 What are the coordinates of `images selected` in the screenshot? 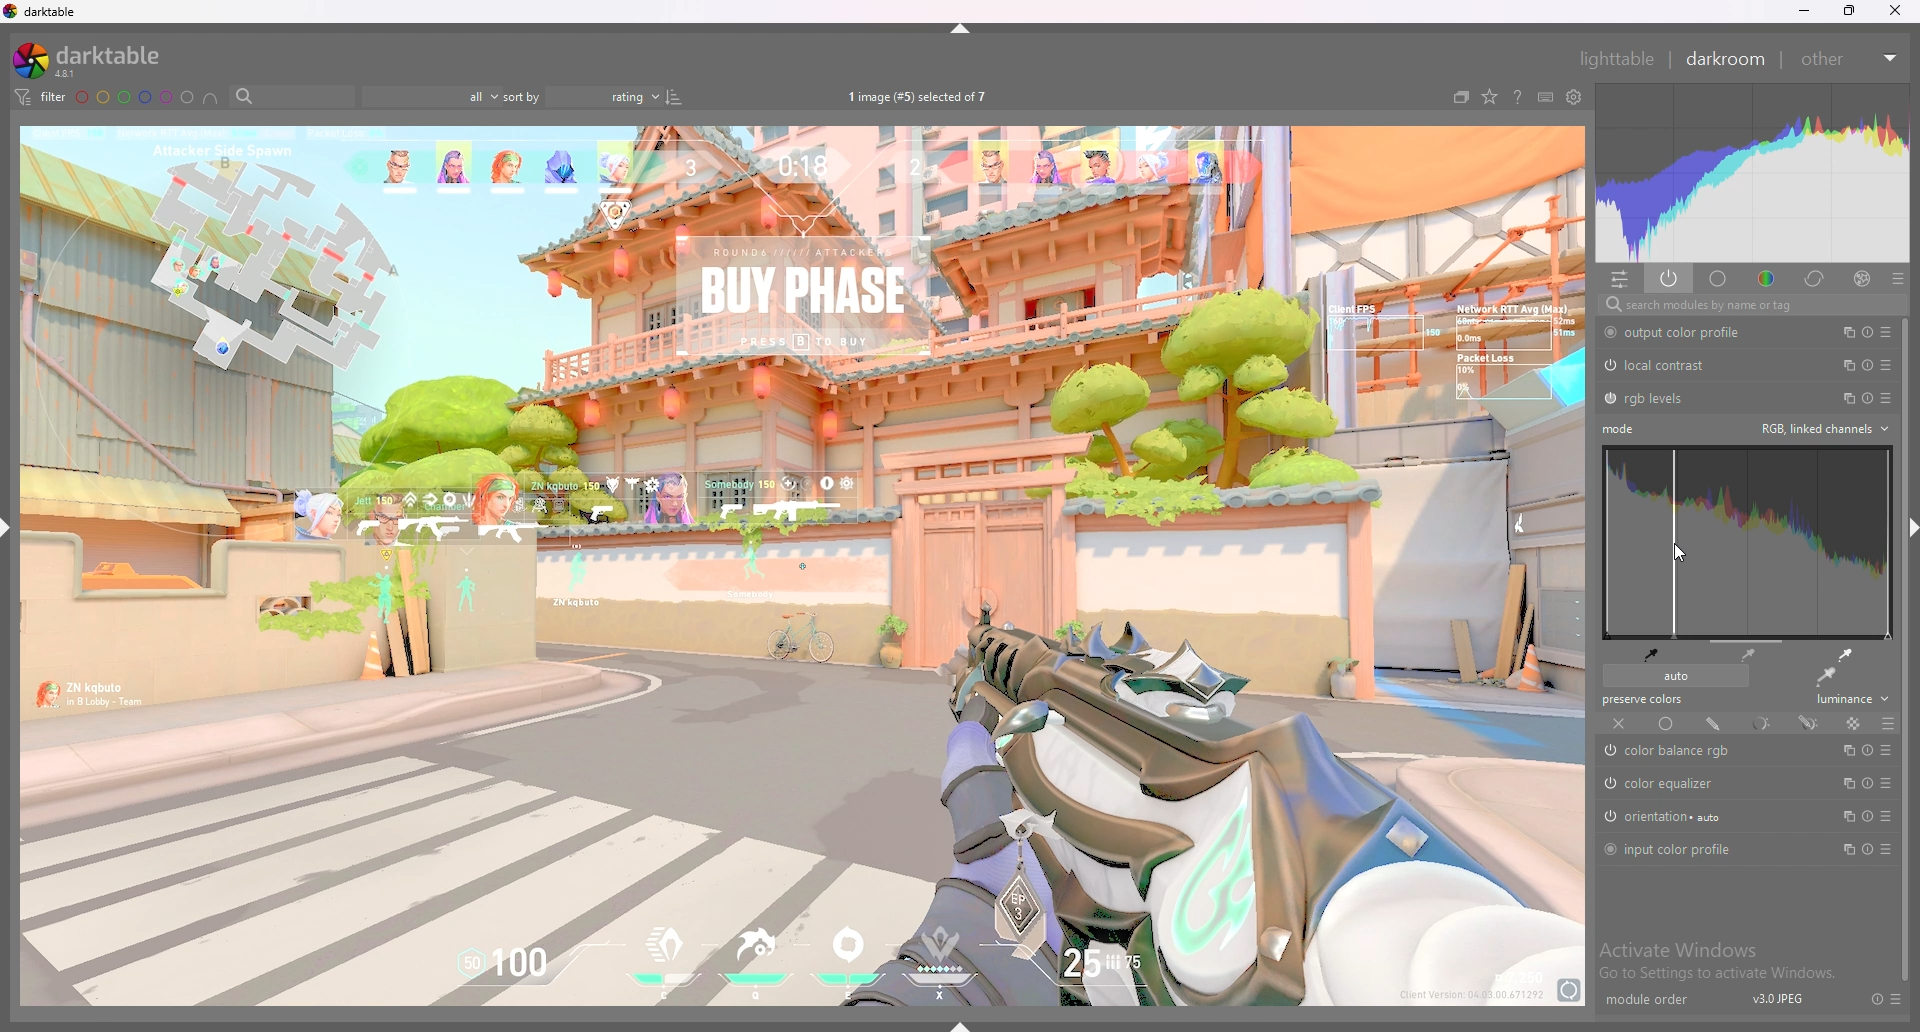 It's located at (918, 96).